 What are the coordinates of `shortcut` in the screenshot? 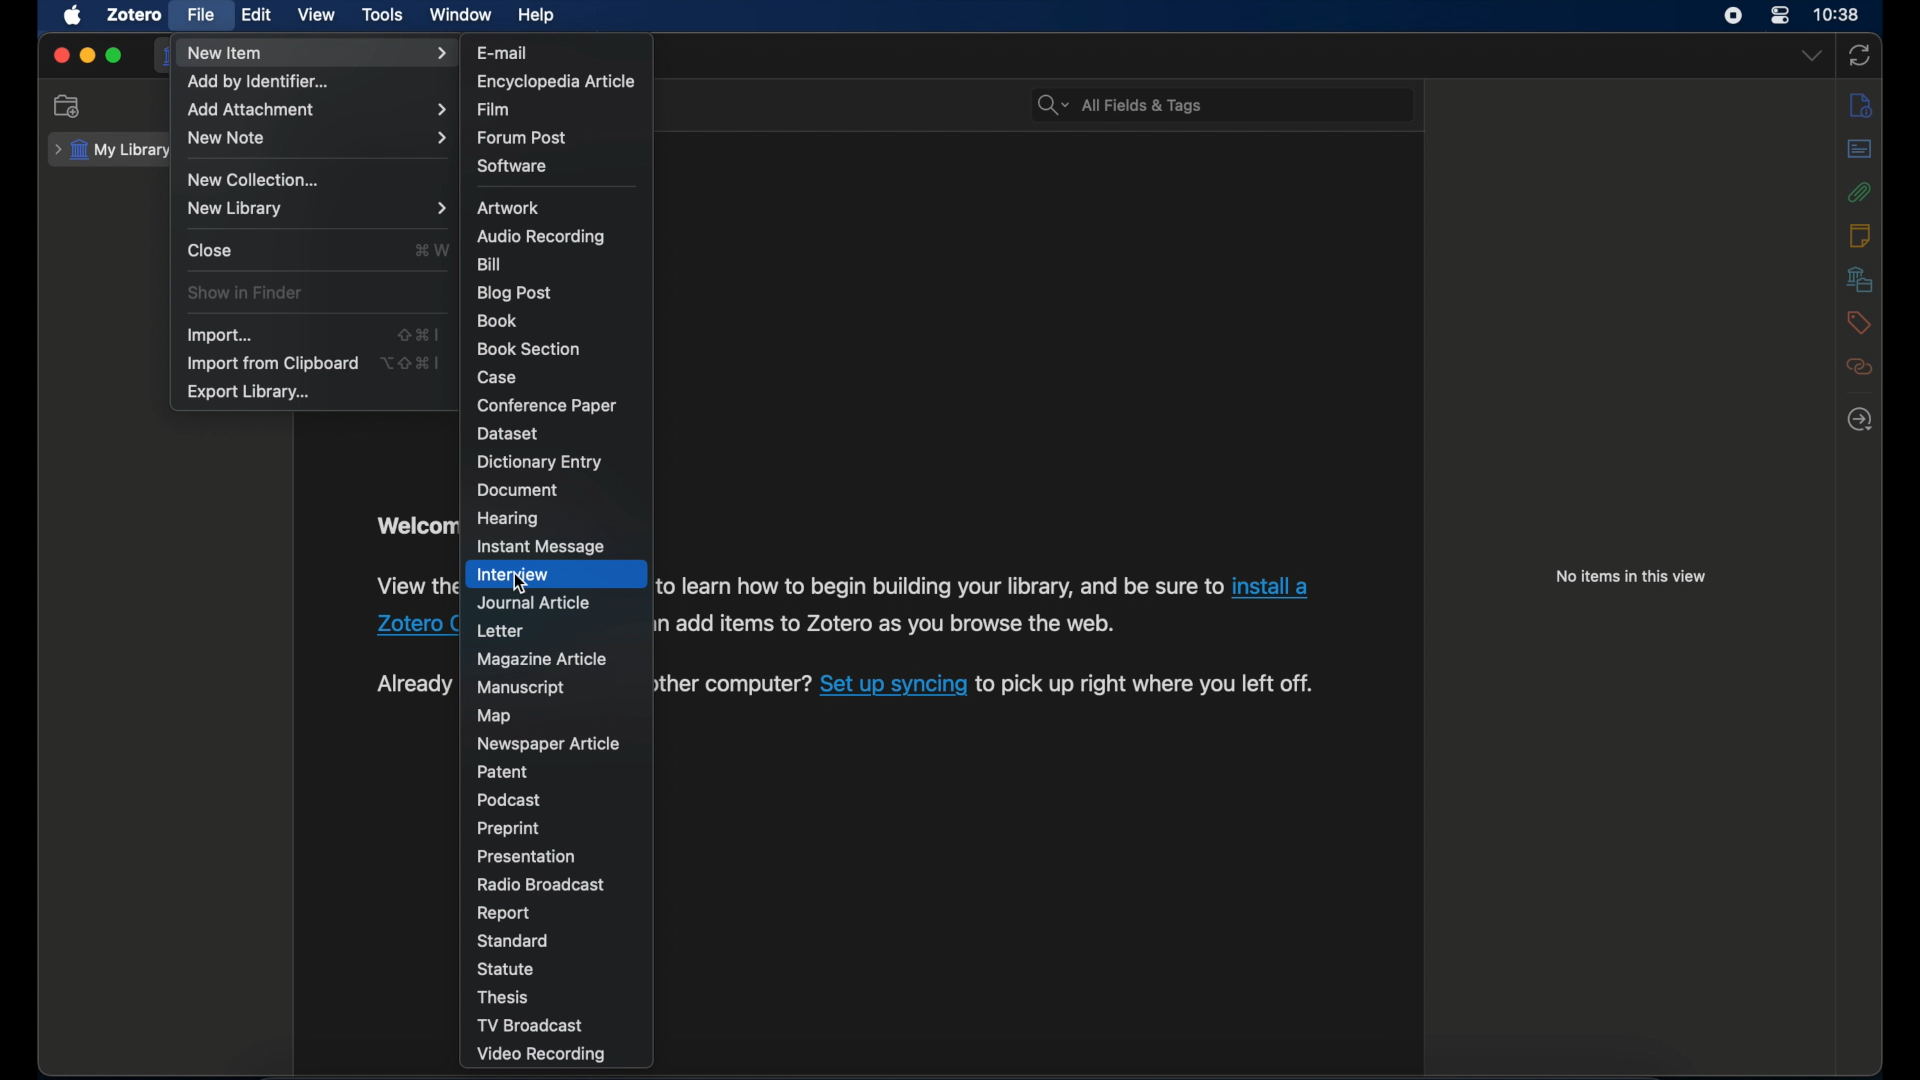 It's located at (428, 249).